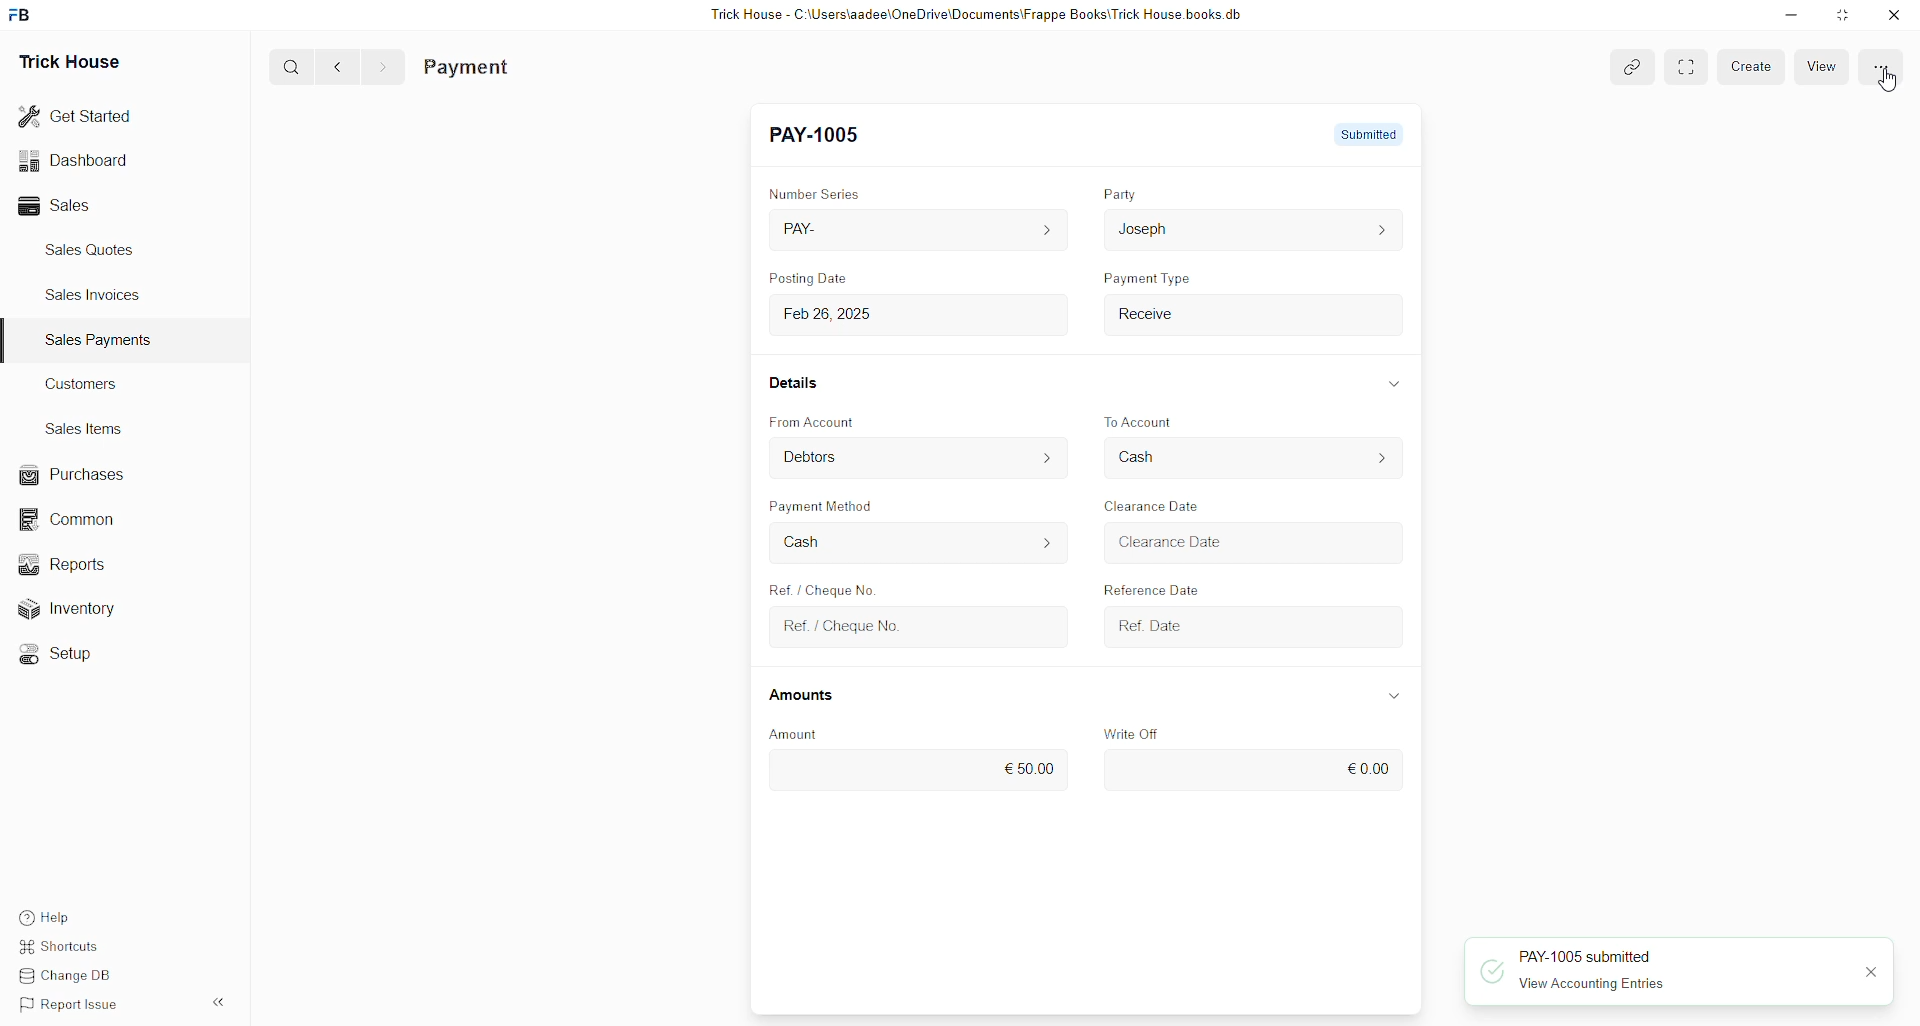 Image resolution: width=1920 pixels, height=1026 pixels. What do you see at coordinates (1583, 956) in the screenshot?
I see `PAY-1005 submitted` at bounding box center [1583, 956].